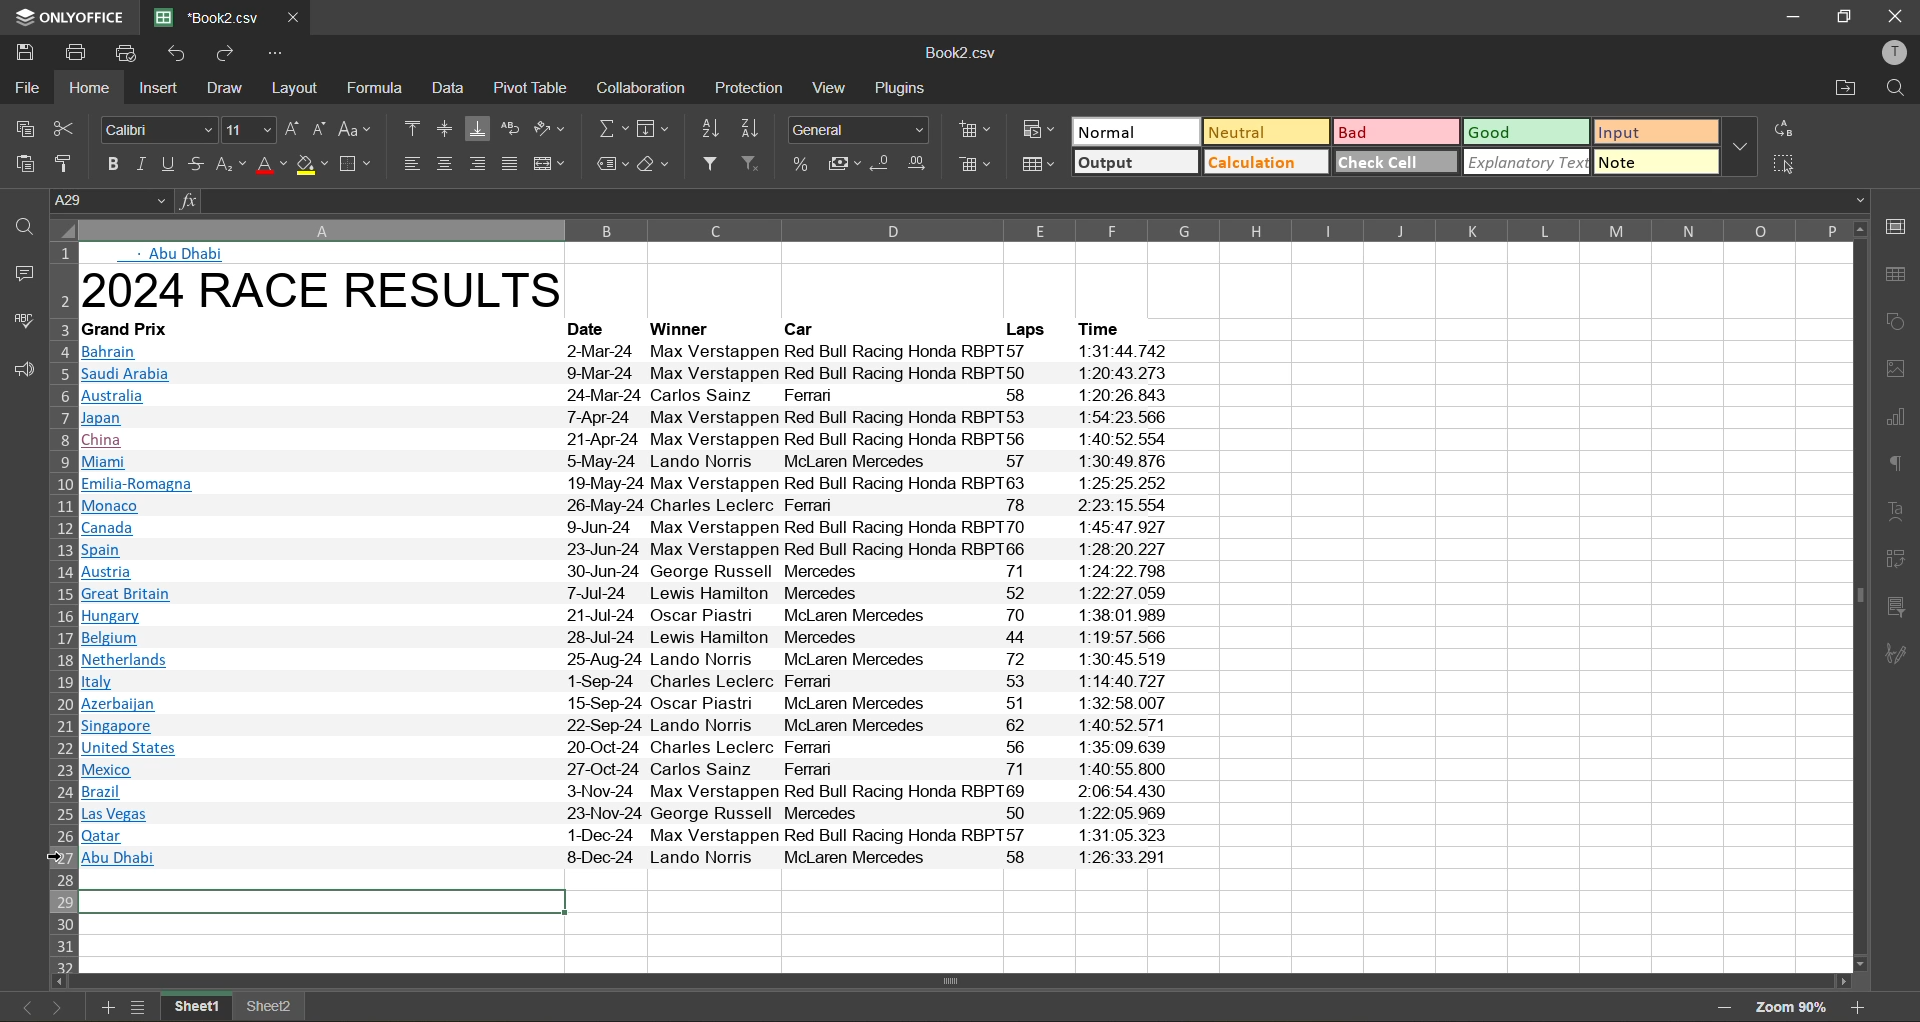  What do you see at coordinates (107, 161) in the screenshot?
I see `bold` at bounding box center [107, 161].